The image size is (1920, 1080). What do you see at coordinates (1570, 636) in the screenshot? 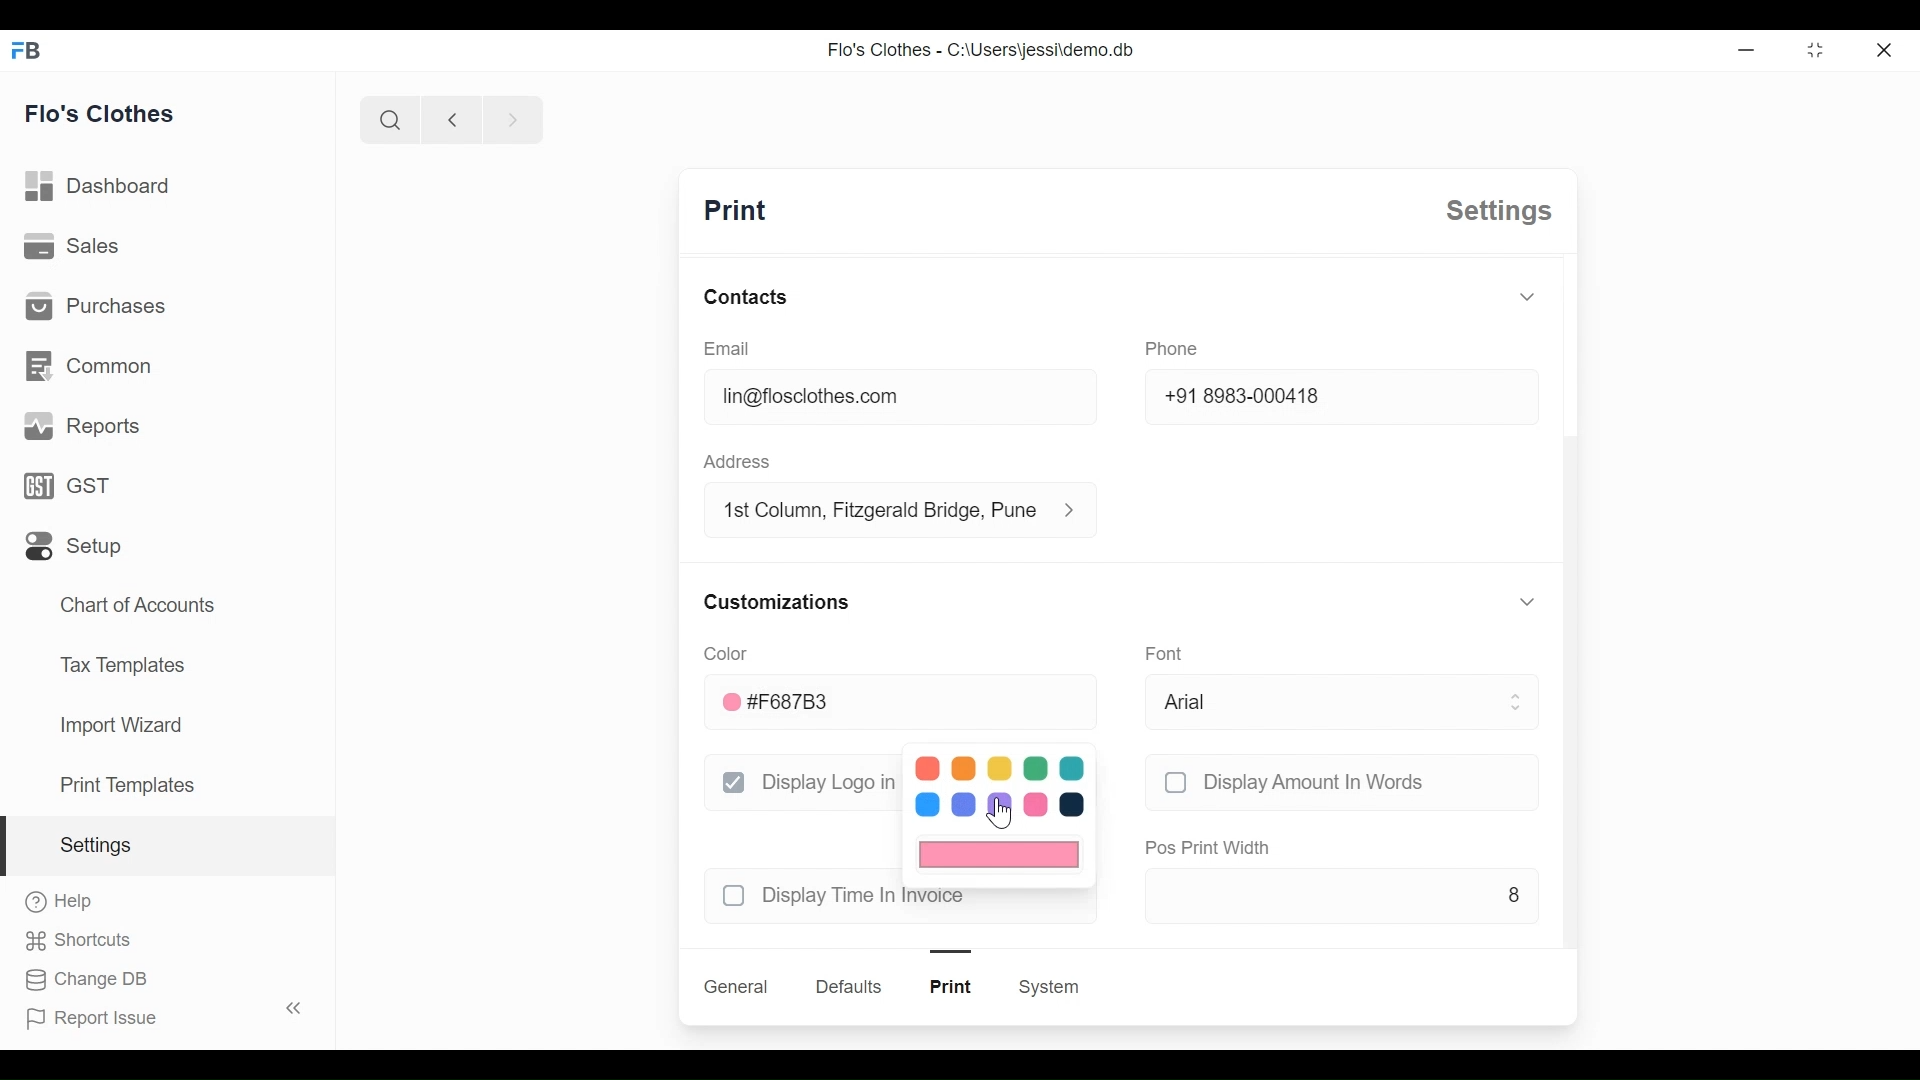
I see `scroll bar` at bounding box center [1570, 636].